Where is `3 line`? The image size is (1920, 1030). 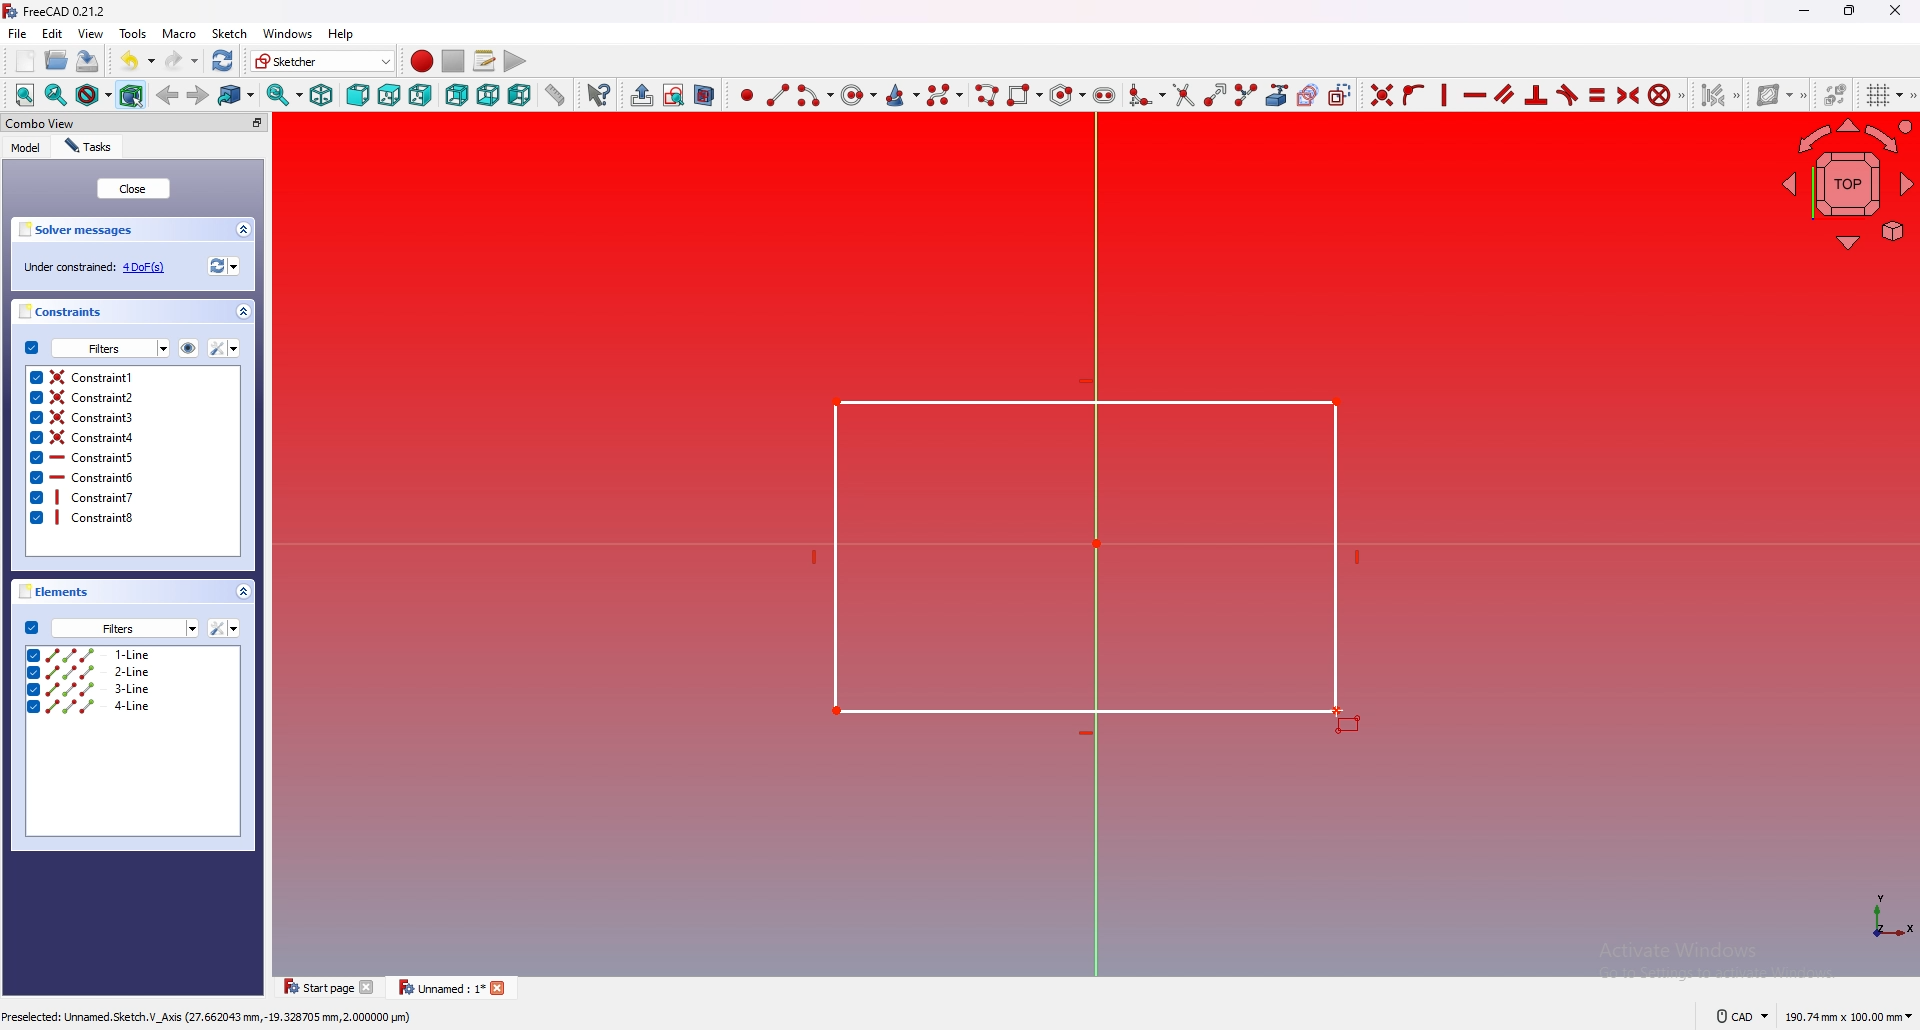 3 line is located at coordinates (132, 687).